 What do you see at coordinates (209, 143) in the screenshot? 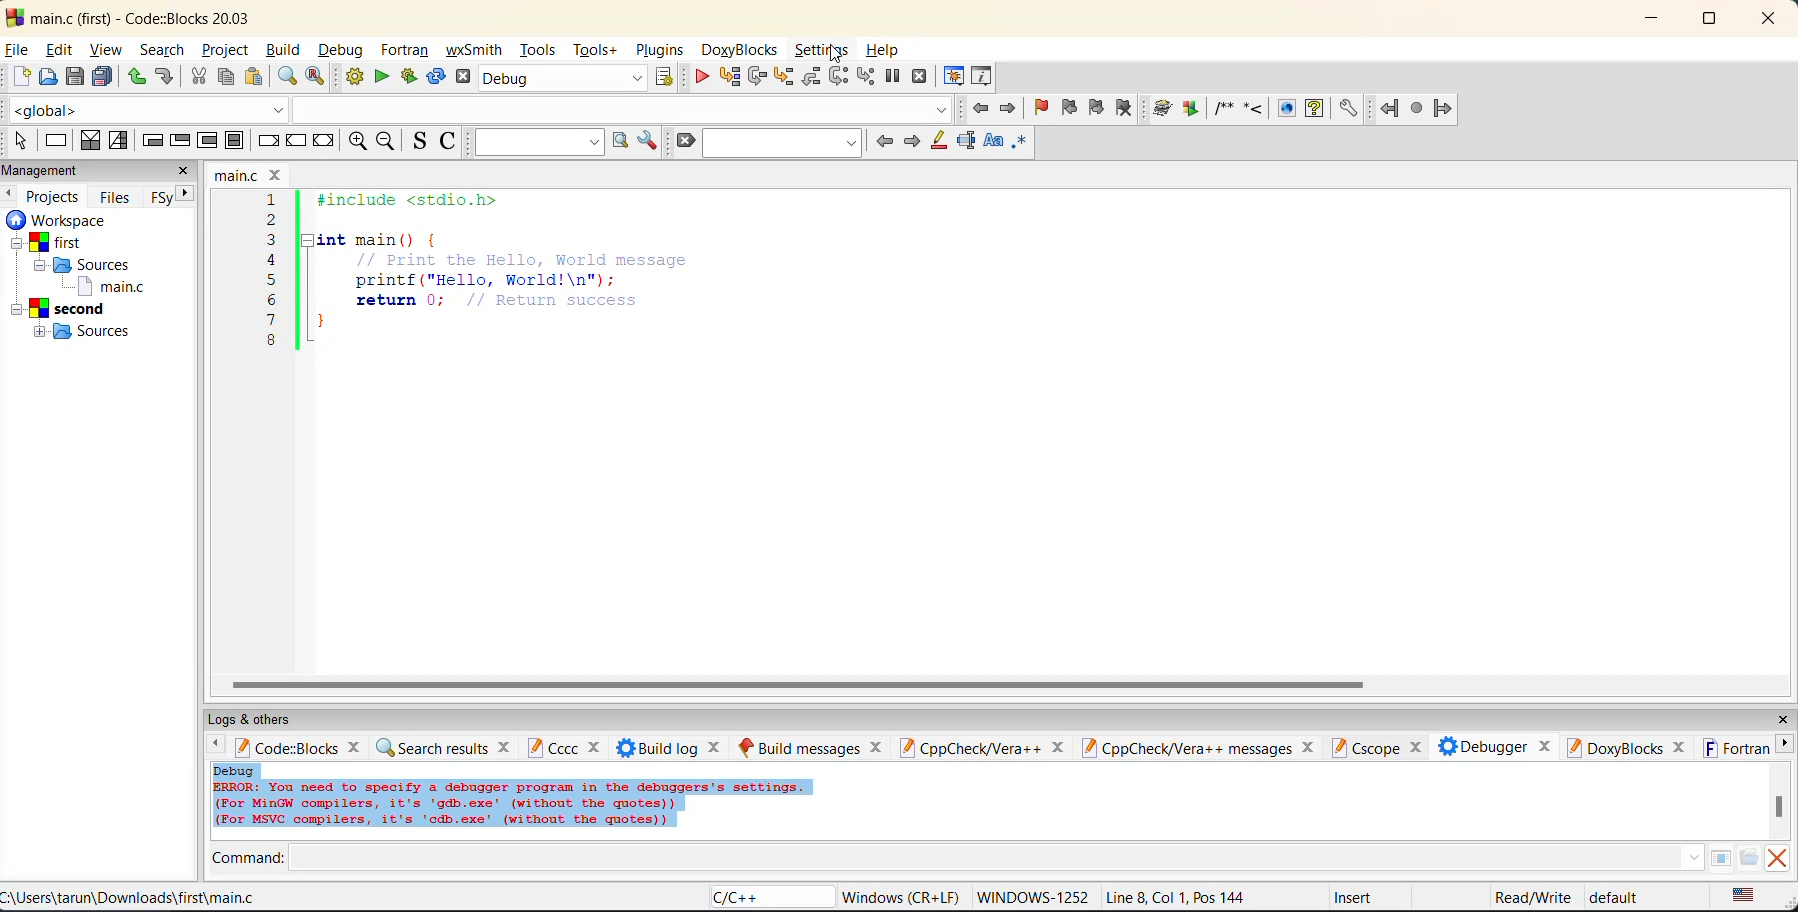
I see `counting loop` at bounding box center [209, 143].